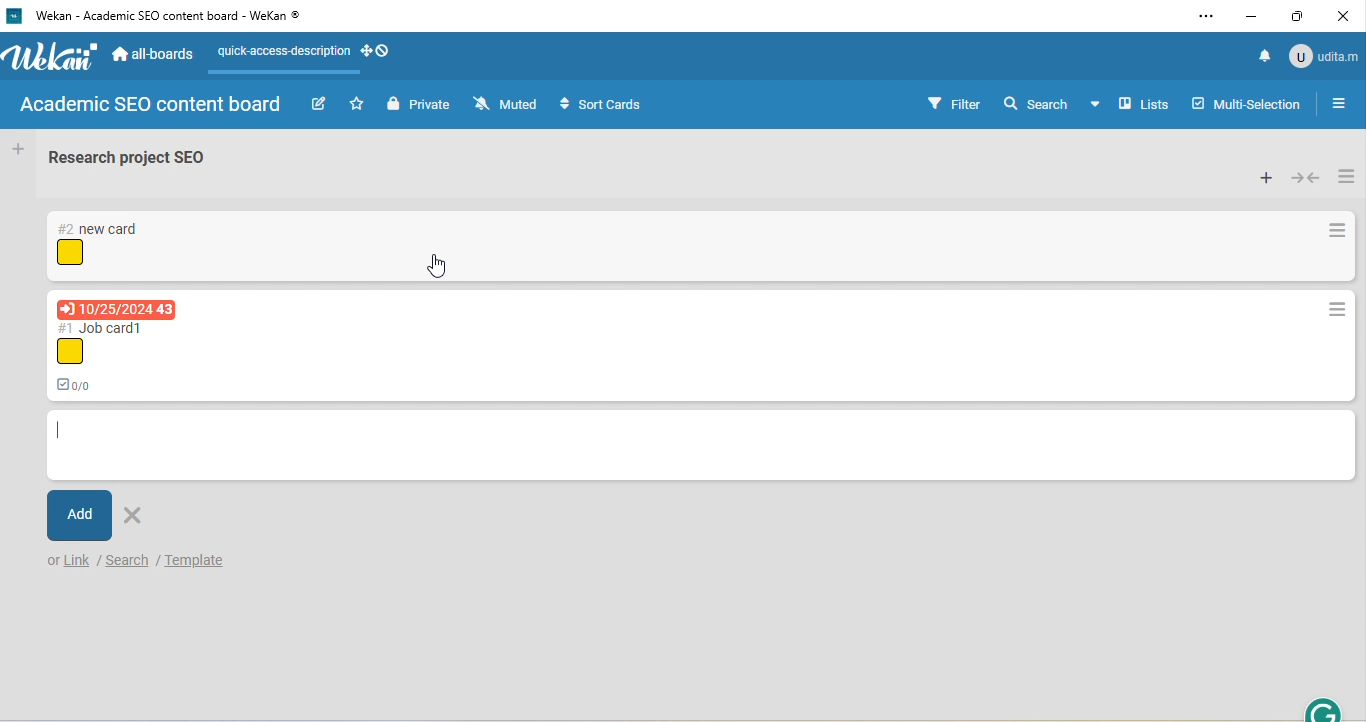 Image resolution: width=1366 pixels, height=722 pixels. Describe the element at coordinates (1253, 17) in the screenshot. I see `minimize` at that location.